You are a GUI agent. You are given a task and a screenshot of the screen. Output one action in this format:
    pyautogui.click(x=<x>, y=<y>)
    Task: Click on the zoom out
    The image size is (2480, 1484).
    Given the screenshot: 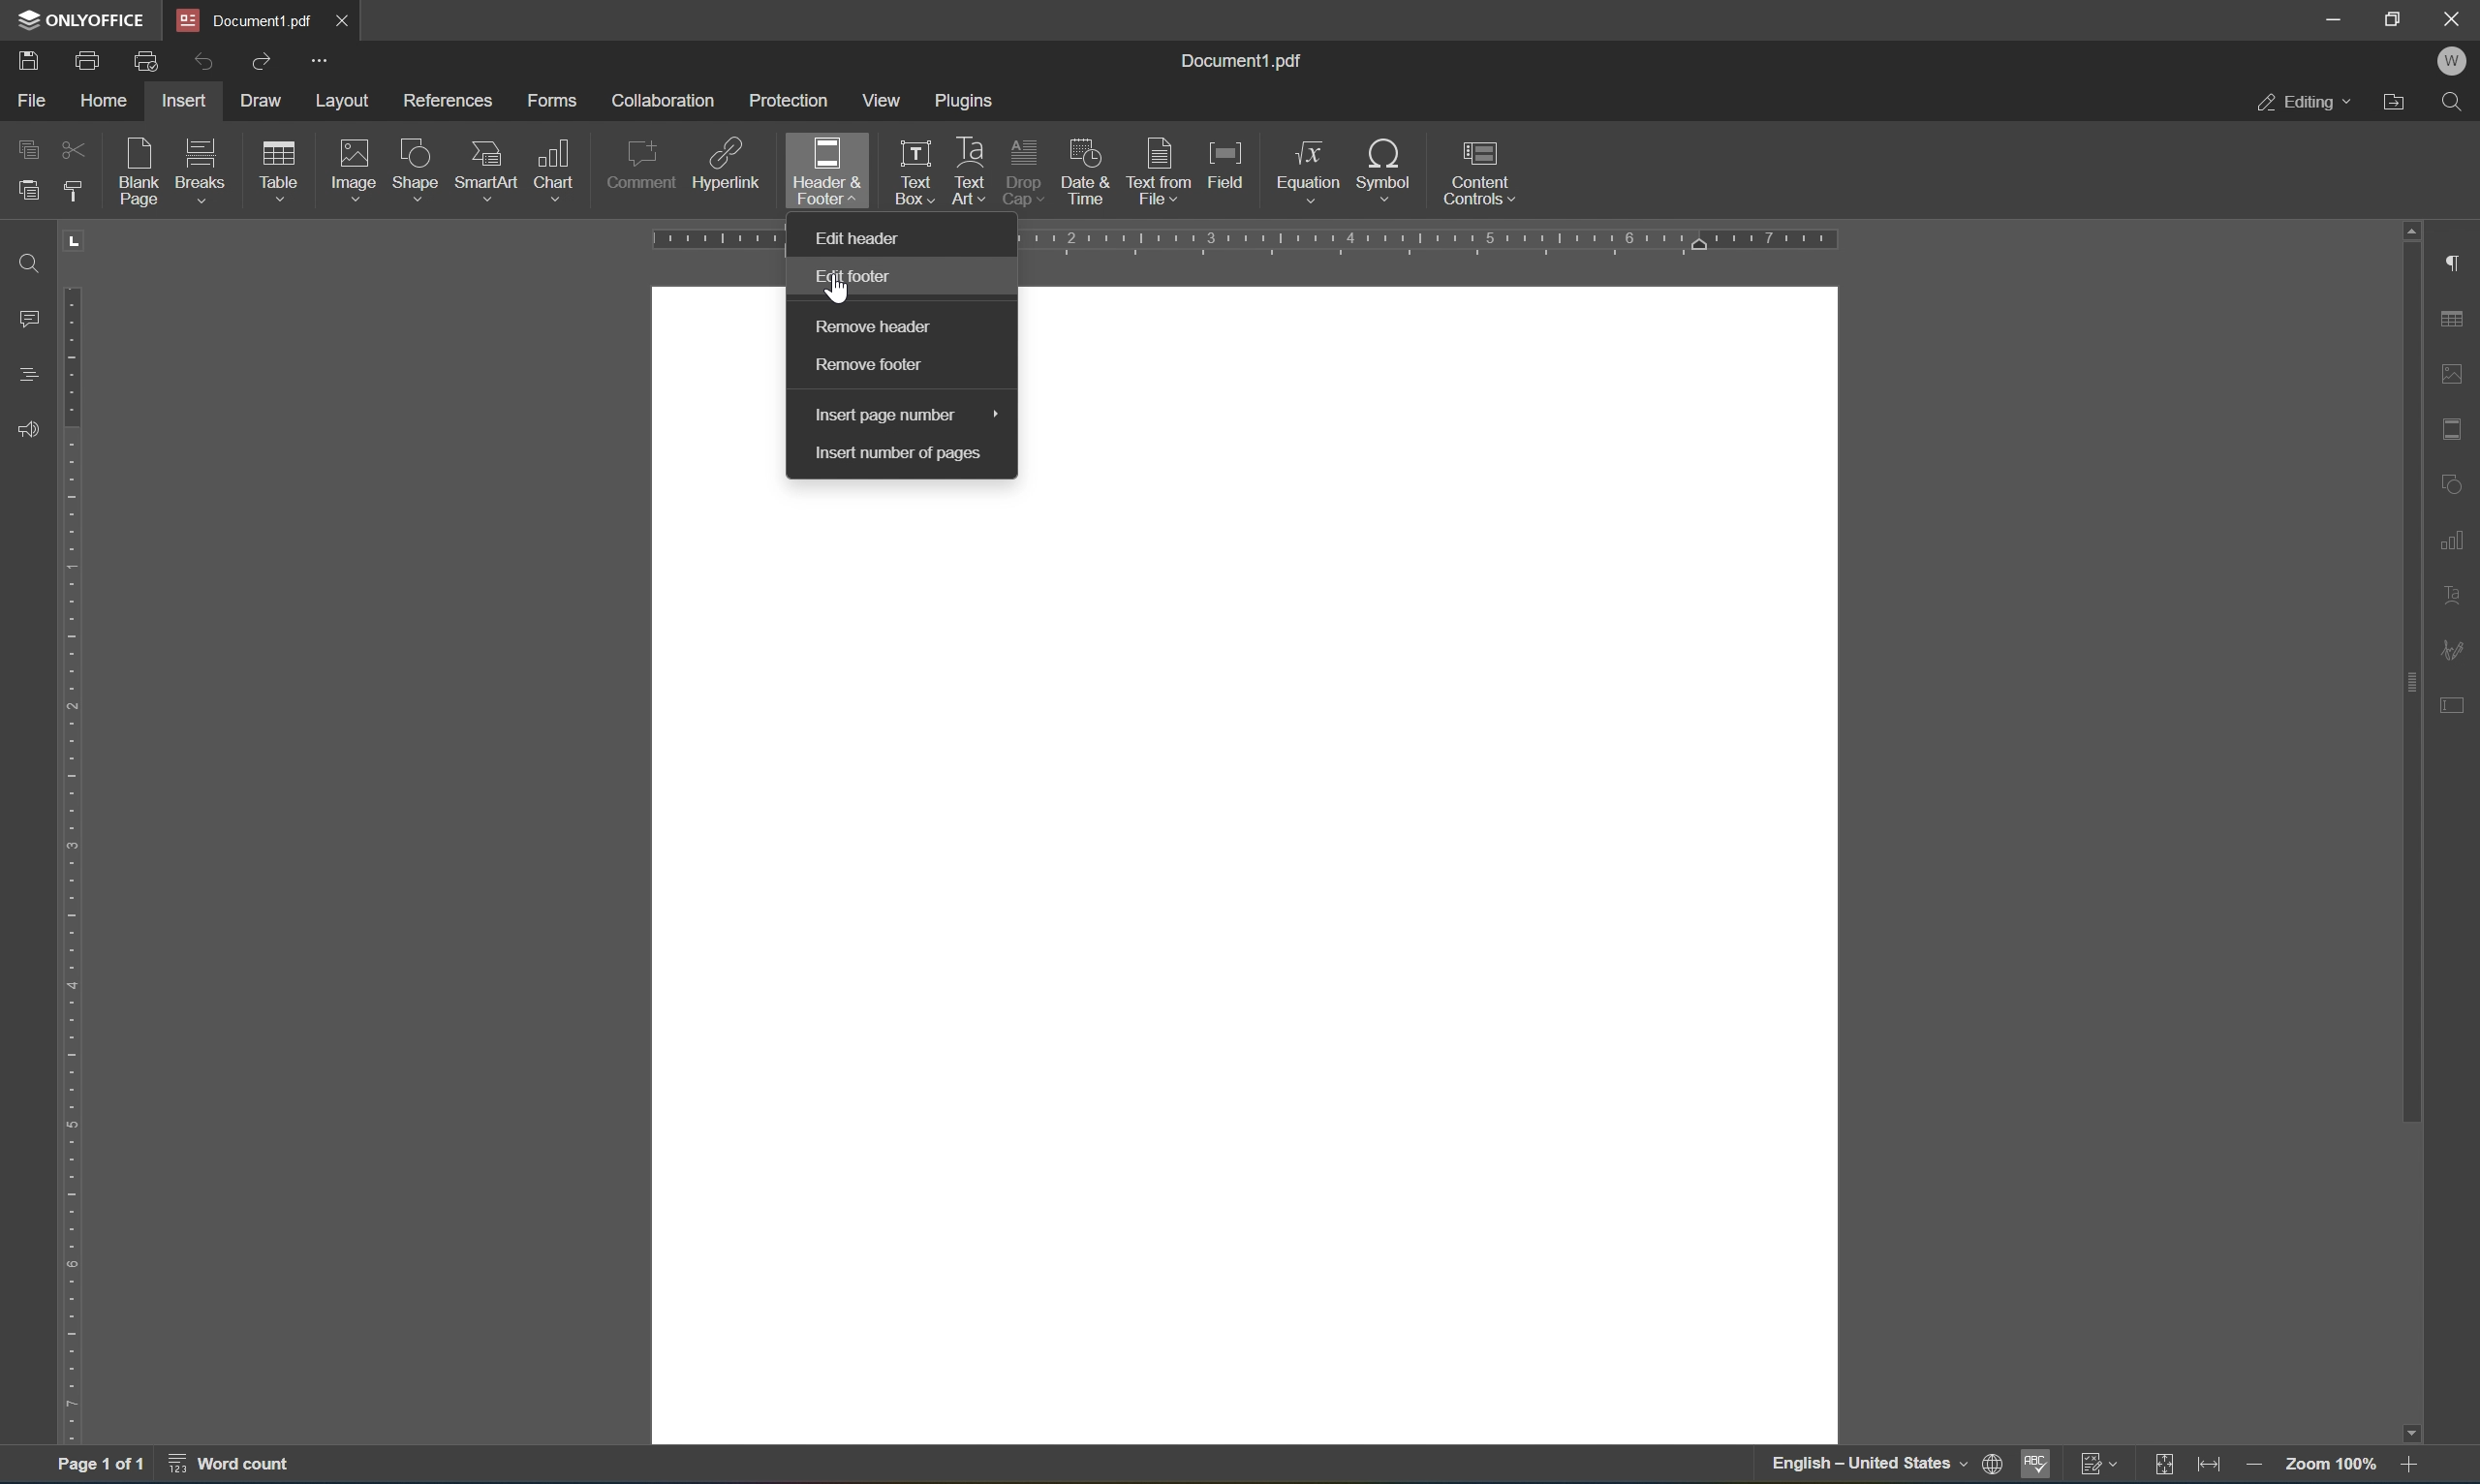 What is the action you would take?
    pyautogui.click(x=2252, y=1464)
    